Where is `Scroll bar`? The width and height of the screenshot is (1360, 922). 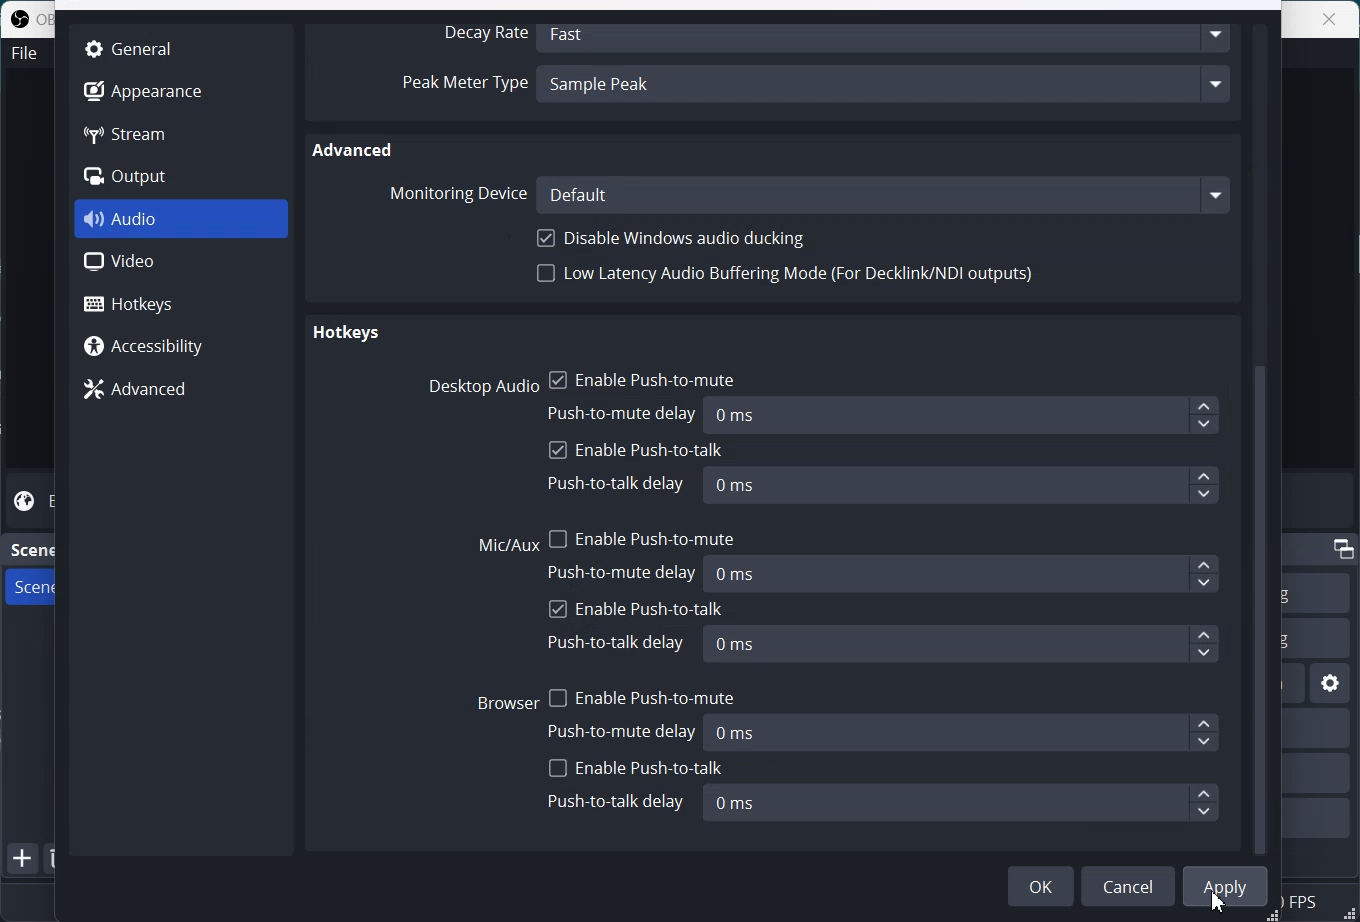 Scroll bar is located at coordinates (1266, 437).